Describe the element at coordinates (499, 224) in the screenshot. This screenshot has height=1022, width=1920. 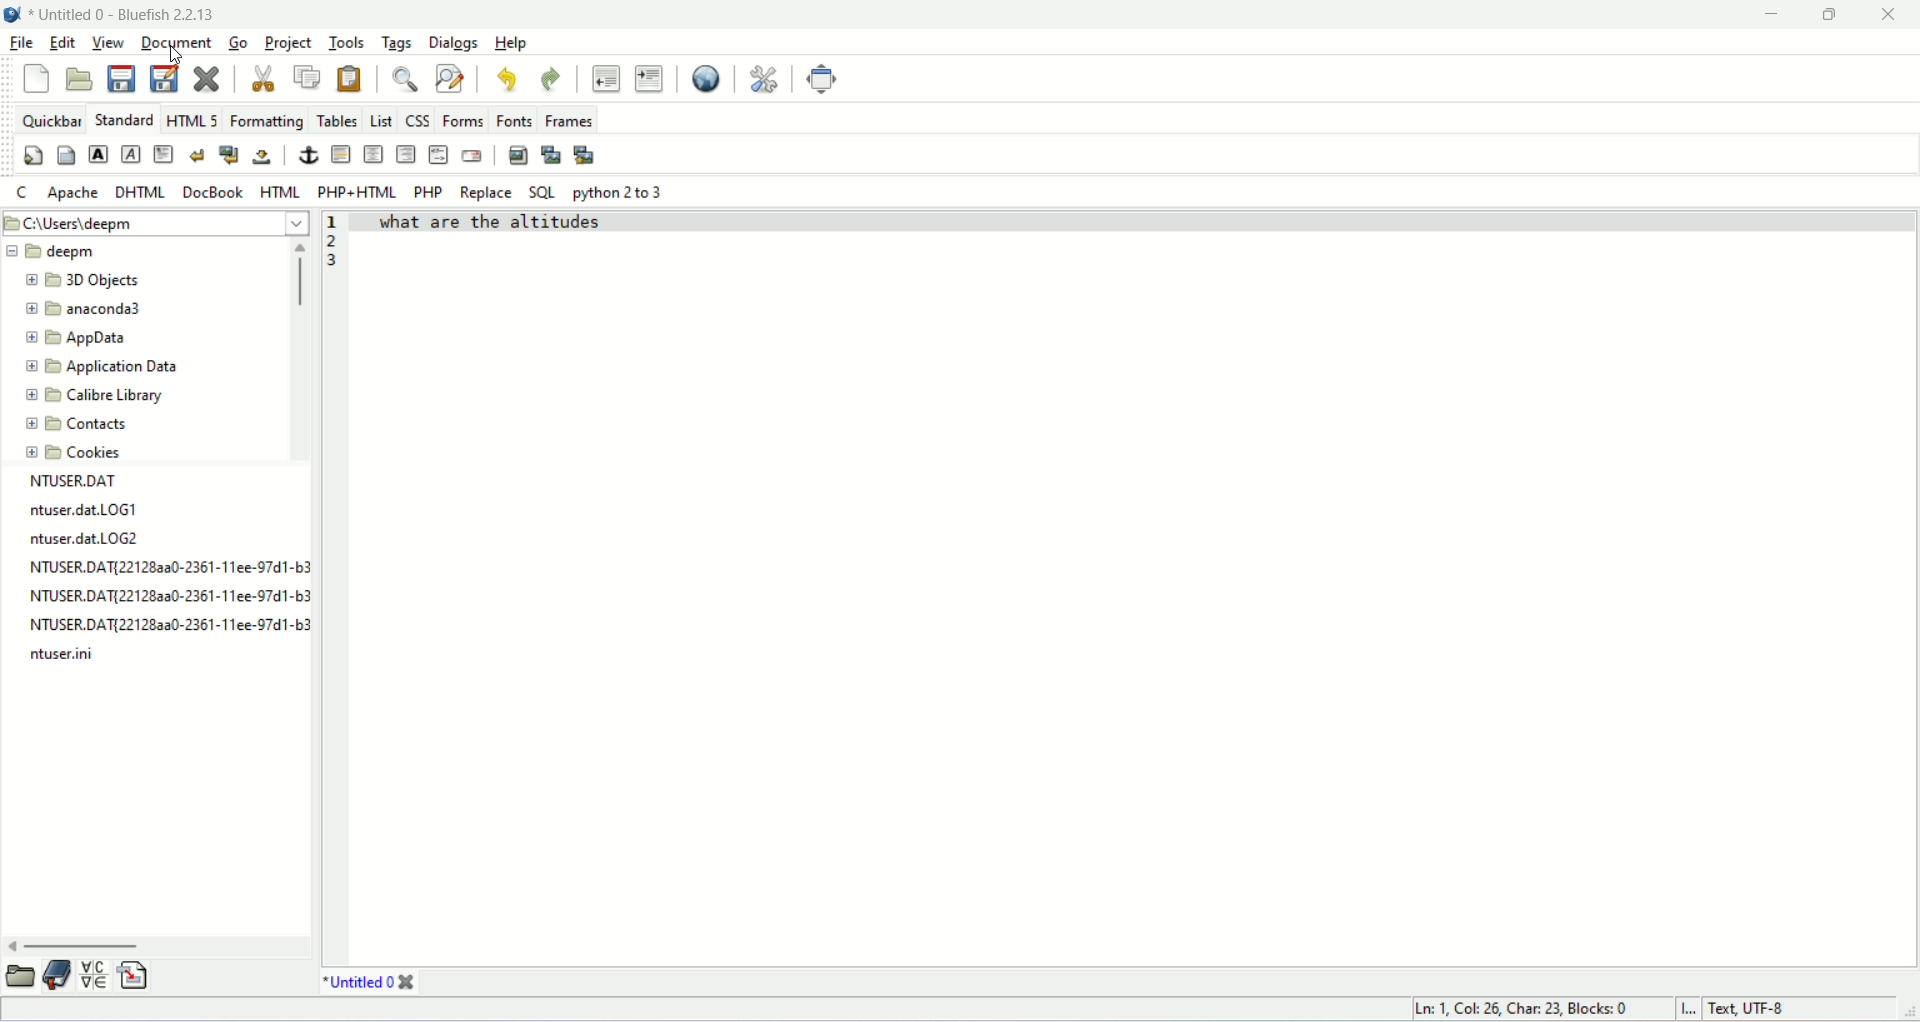
I see `text` at that location.